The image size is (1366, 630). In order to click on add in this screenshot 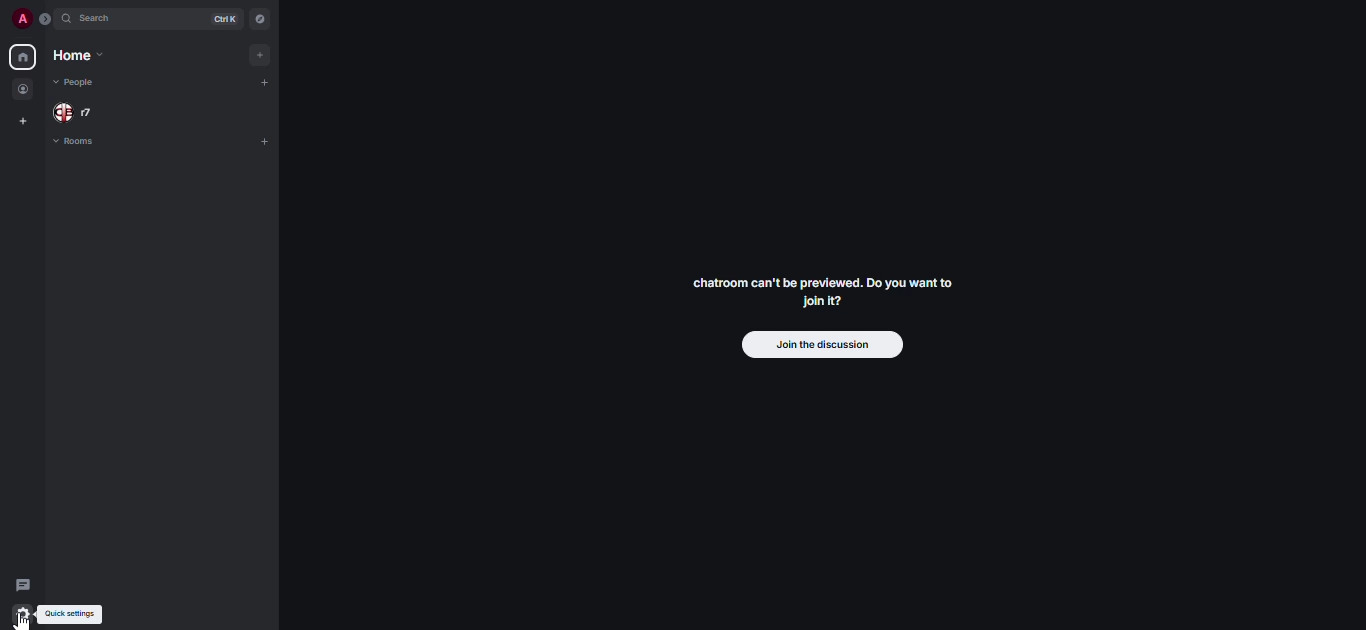, I will do `click(271, 84)`.